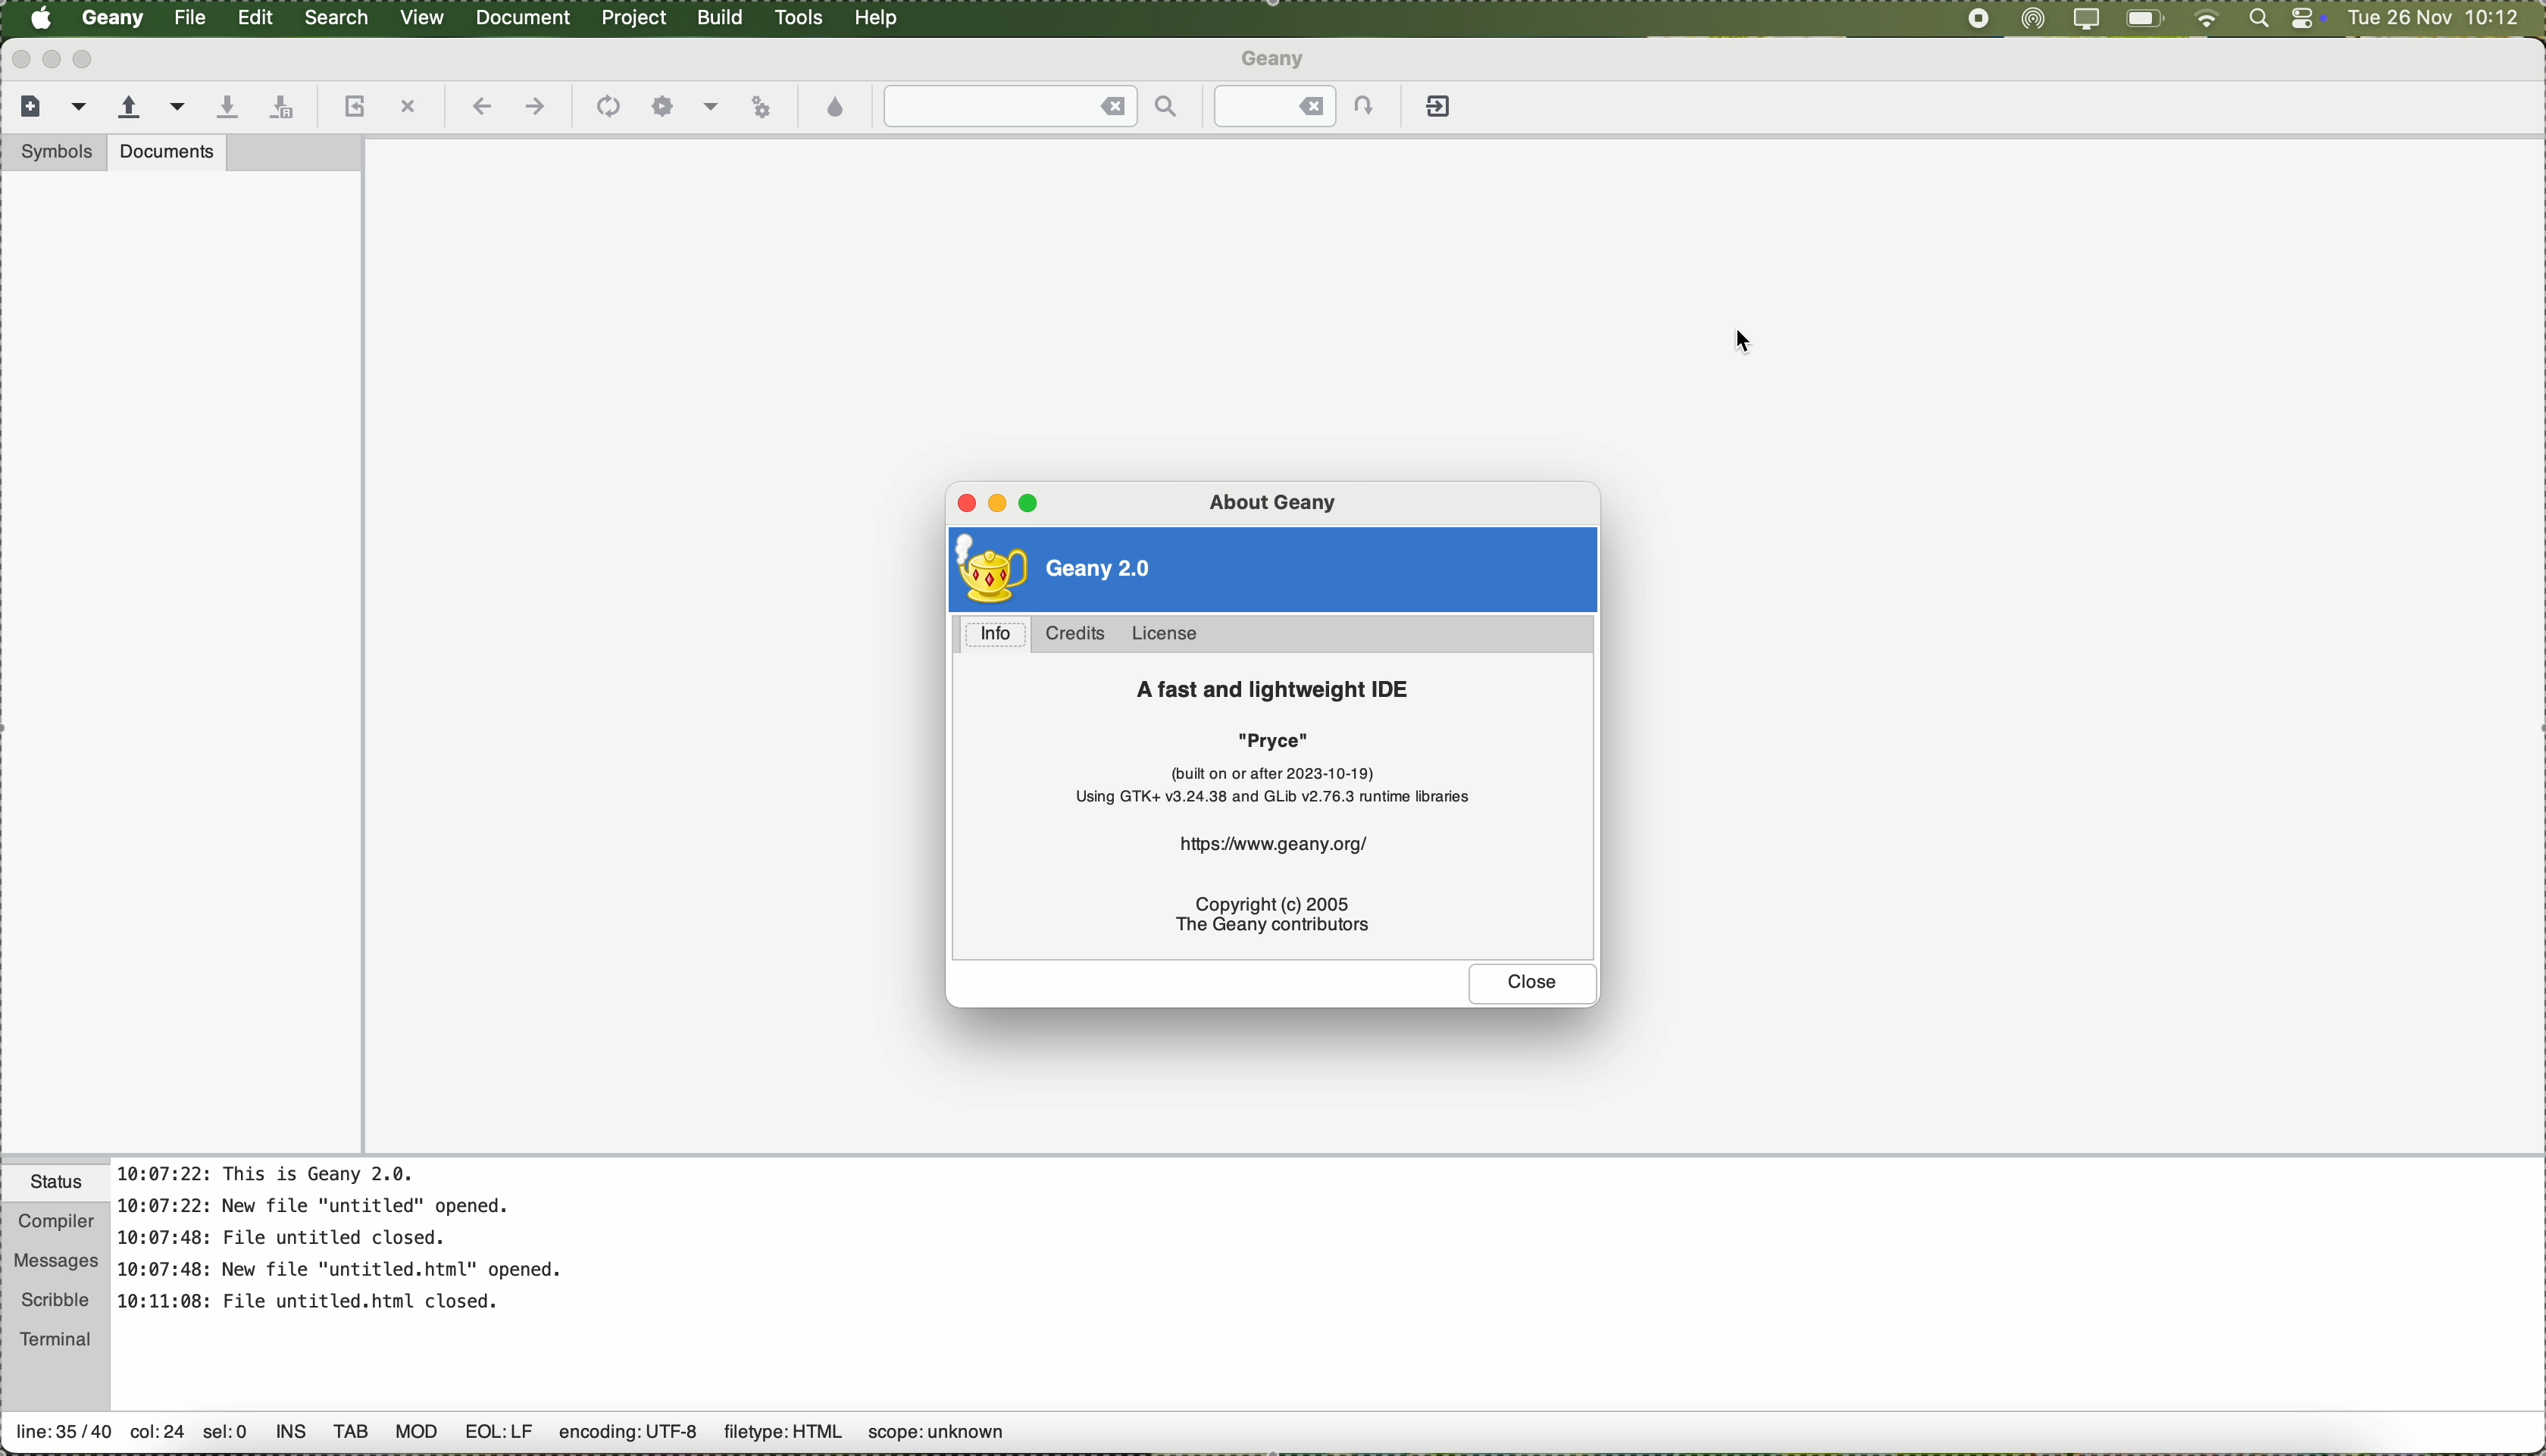  I want to click on info, so click(998, 635).